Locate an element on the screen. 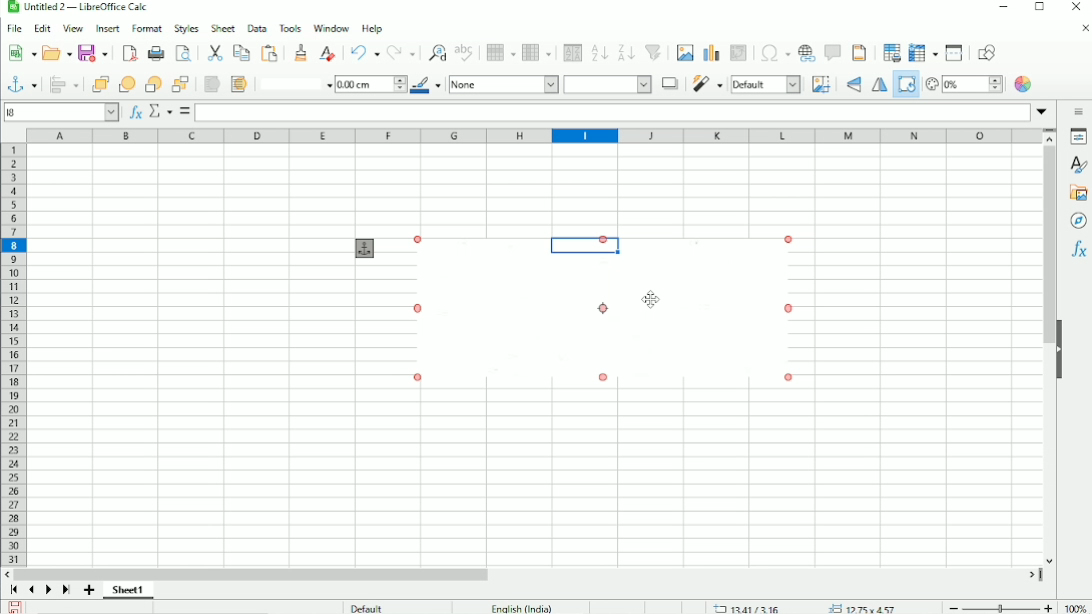  Flip vertically is located at coordinates (854, 85).